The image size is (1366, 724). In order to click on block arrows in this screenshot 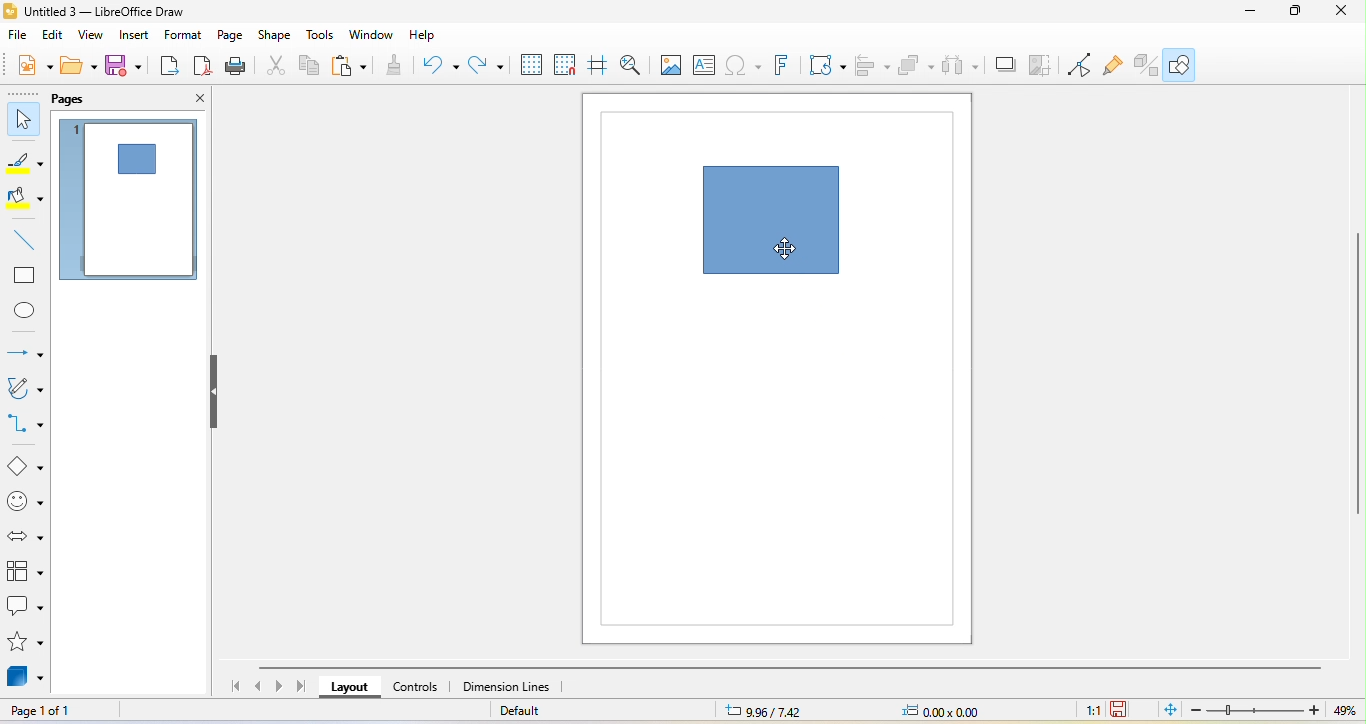, I will do `click(24, 535)`.